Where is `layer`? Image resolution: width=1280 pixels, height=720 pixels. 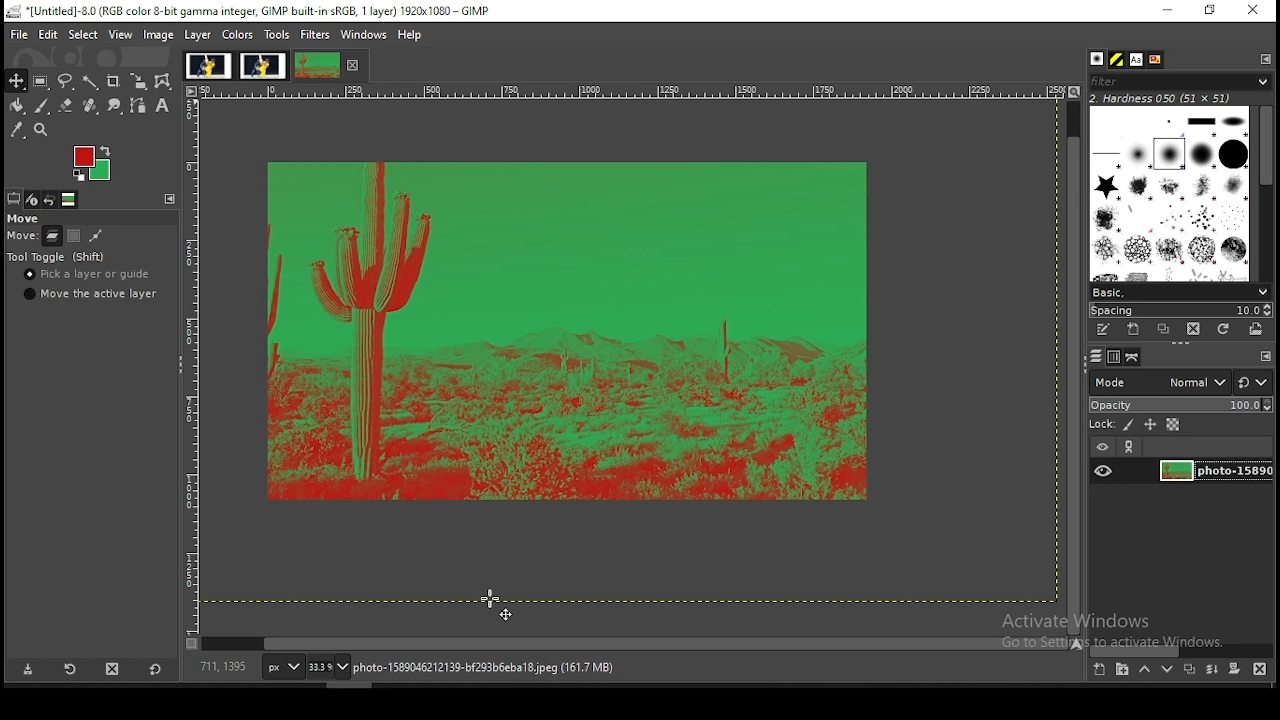
layer is located at coordinates (199, 35).